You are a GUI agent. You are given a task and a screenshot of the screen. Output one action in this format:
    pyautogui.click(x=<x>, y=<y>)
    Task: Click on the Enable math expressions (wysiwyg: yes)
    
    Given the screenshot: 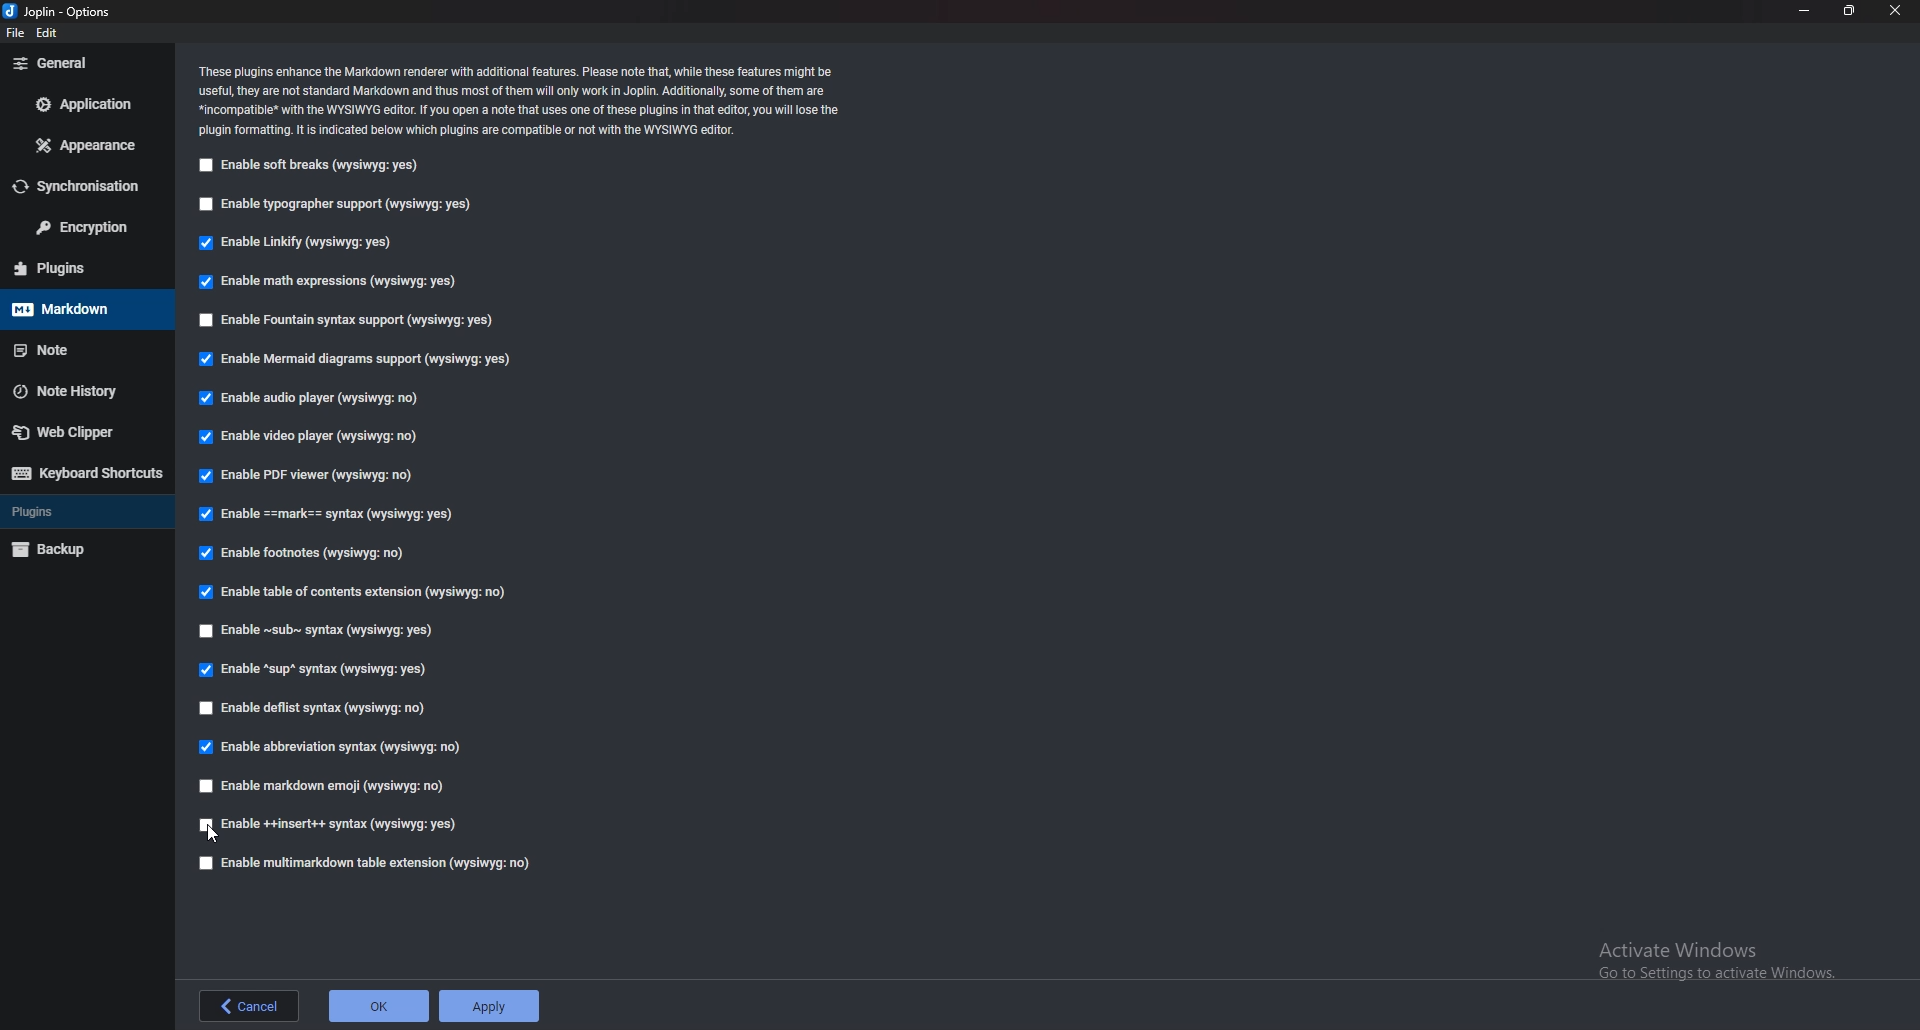 What is the action you would take?
    pyautogui.click(x=331, y=281)
    